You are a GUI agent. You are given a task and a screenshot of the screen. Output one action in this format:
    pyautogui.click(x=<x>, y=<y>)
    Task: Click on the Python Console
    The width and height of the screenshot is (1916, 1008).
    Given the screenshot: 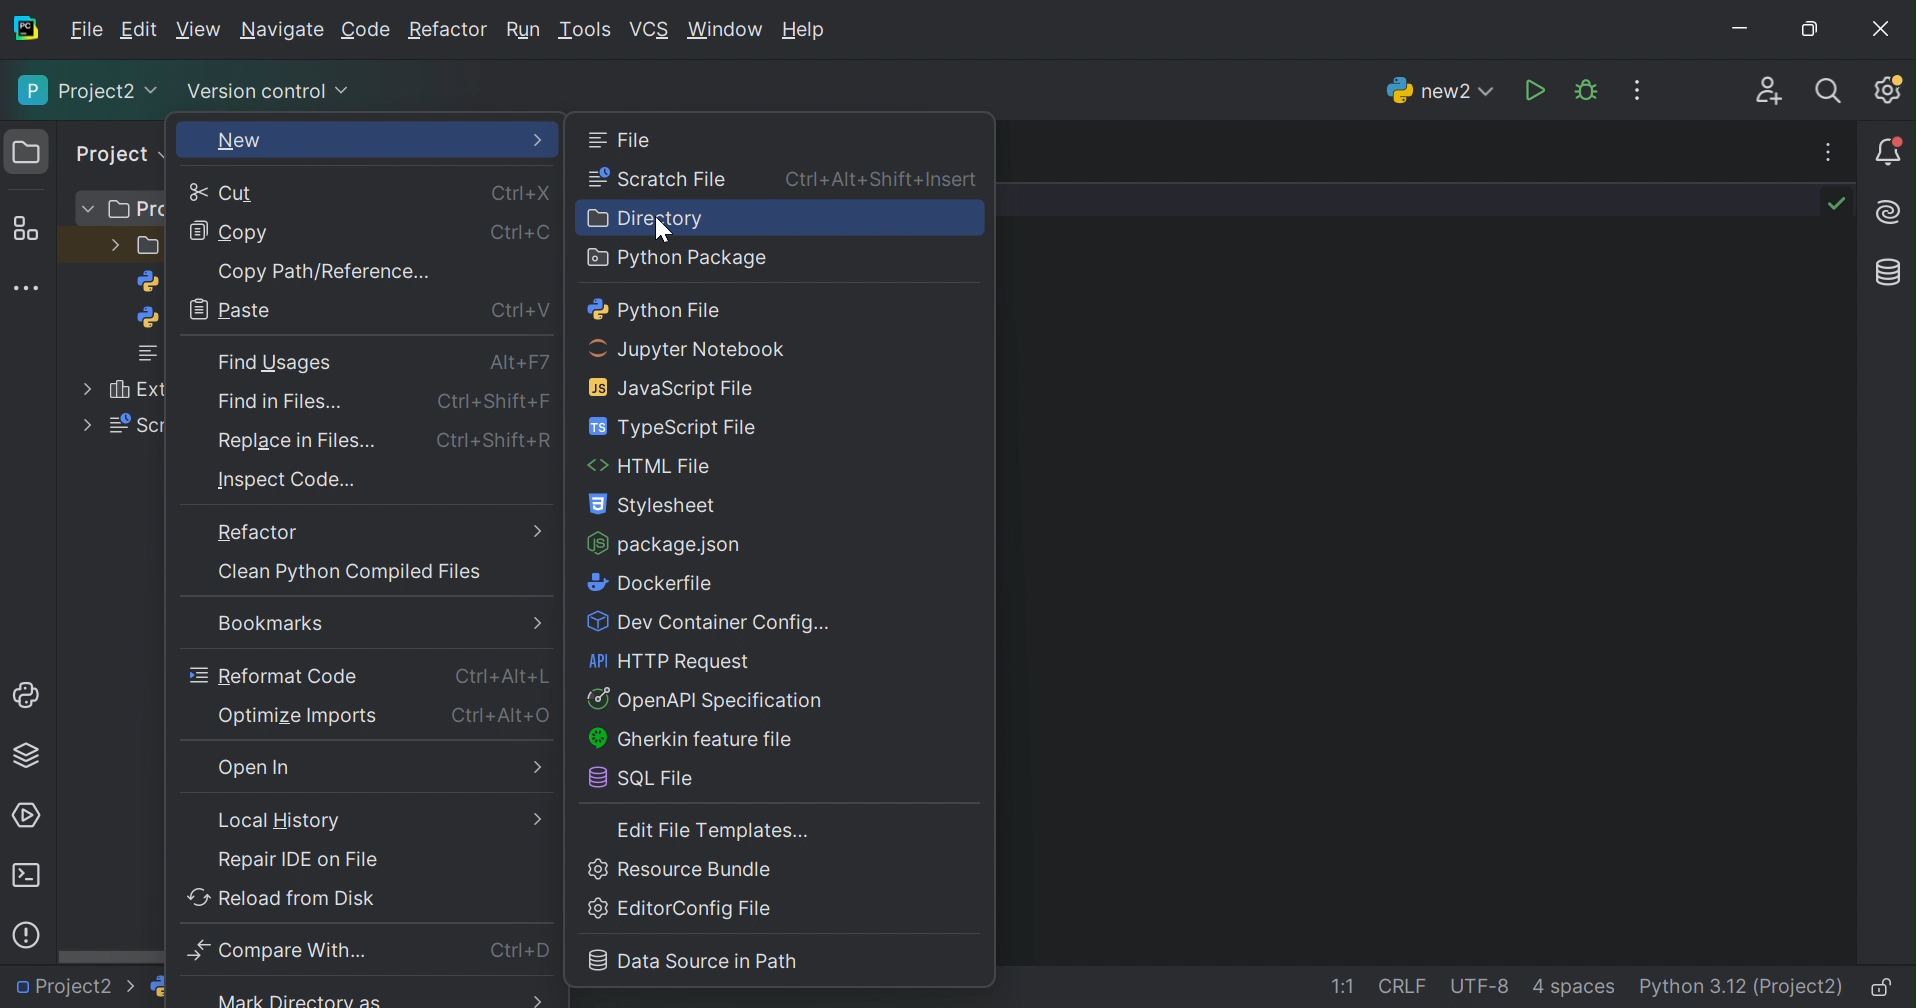 What is the action you would take?
    pyautogui.click(x=25, y=694)
    